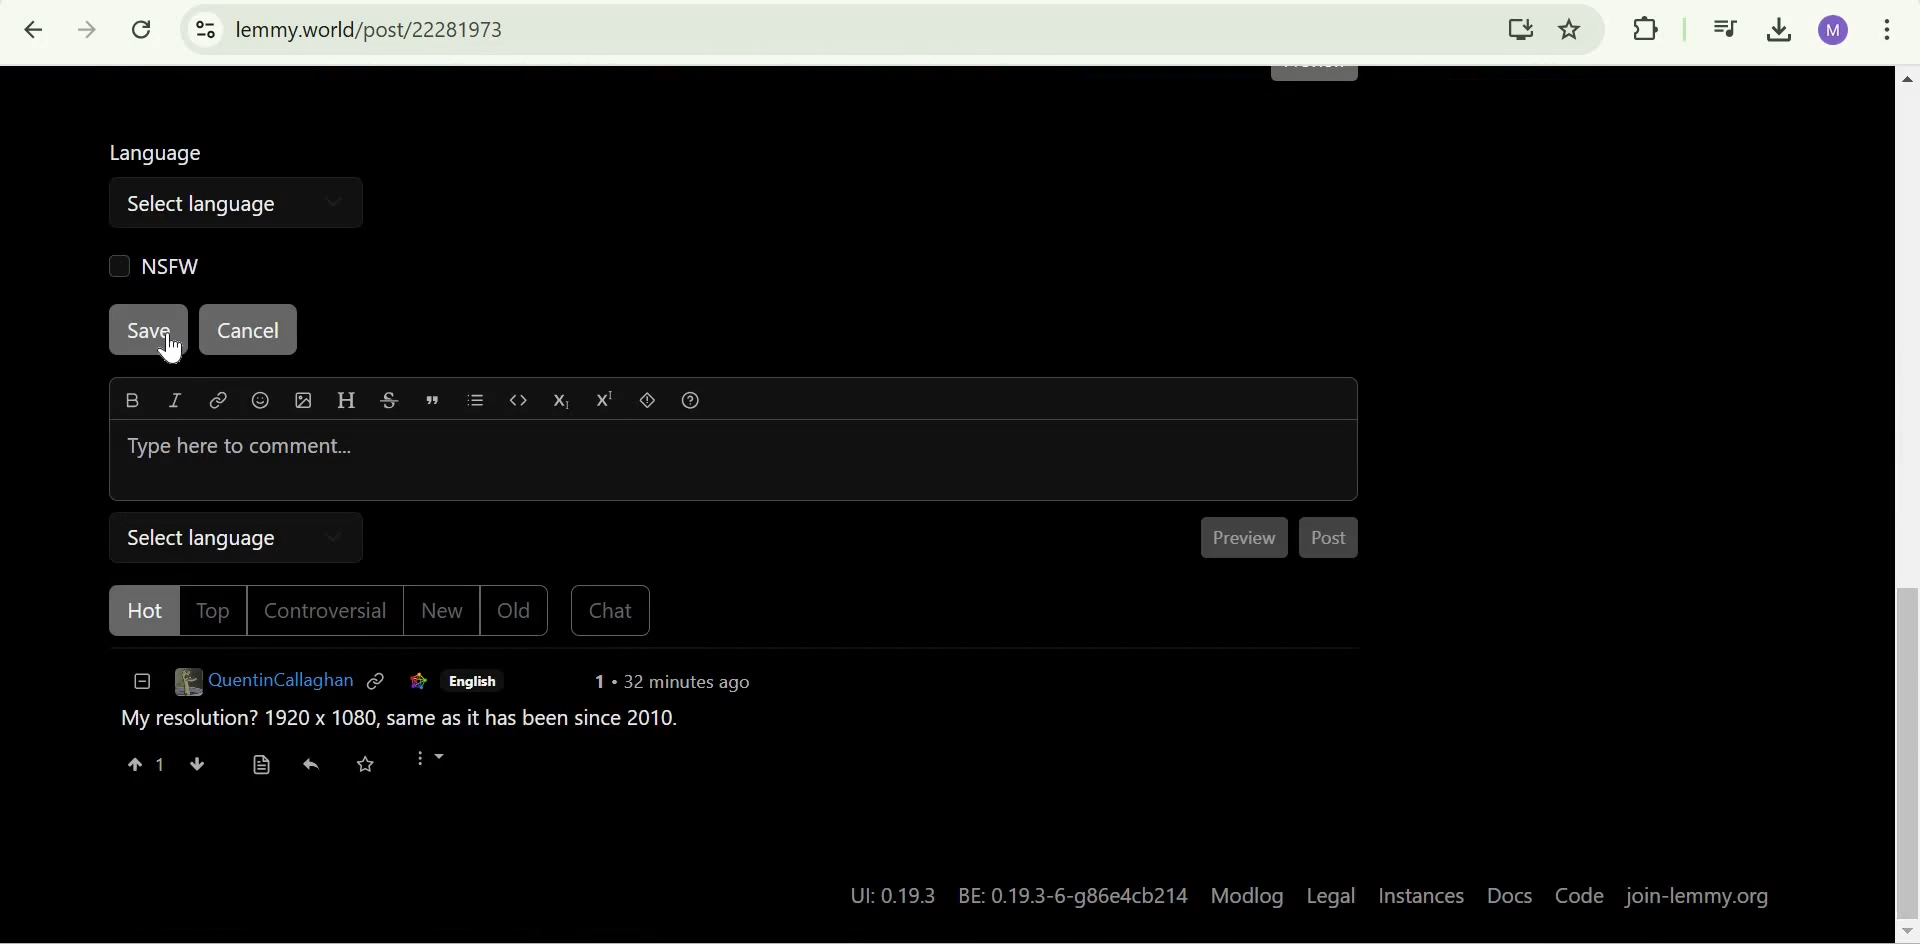  What do you see at coordinates (517, 613) in the screenshot?
I see `Old` at bounding box center [517, 613].